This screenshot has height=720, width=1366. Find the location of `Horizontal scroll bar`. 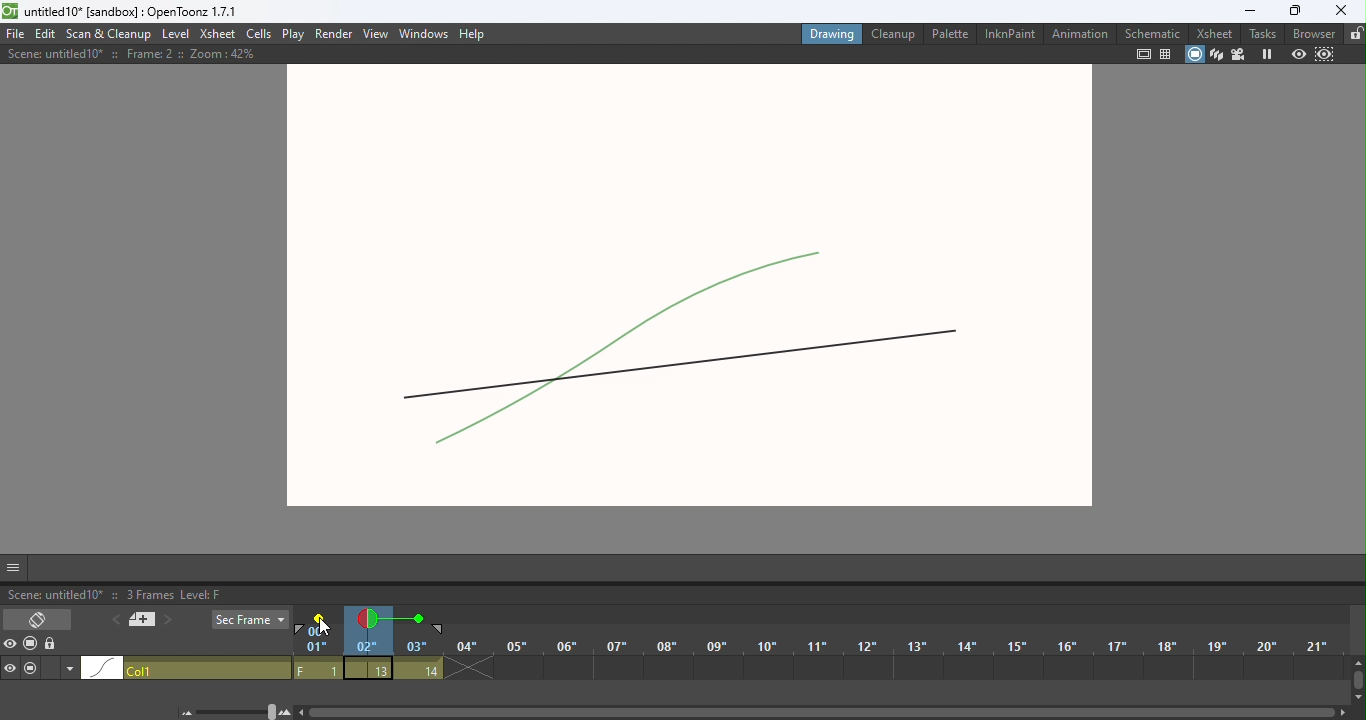

Horizontal scroll bar is located at coordinates (823, 711).